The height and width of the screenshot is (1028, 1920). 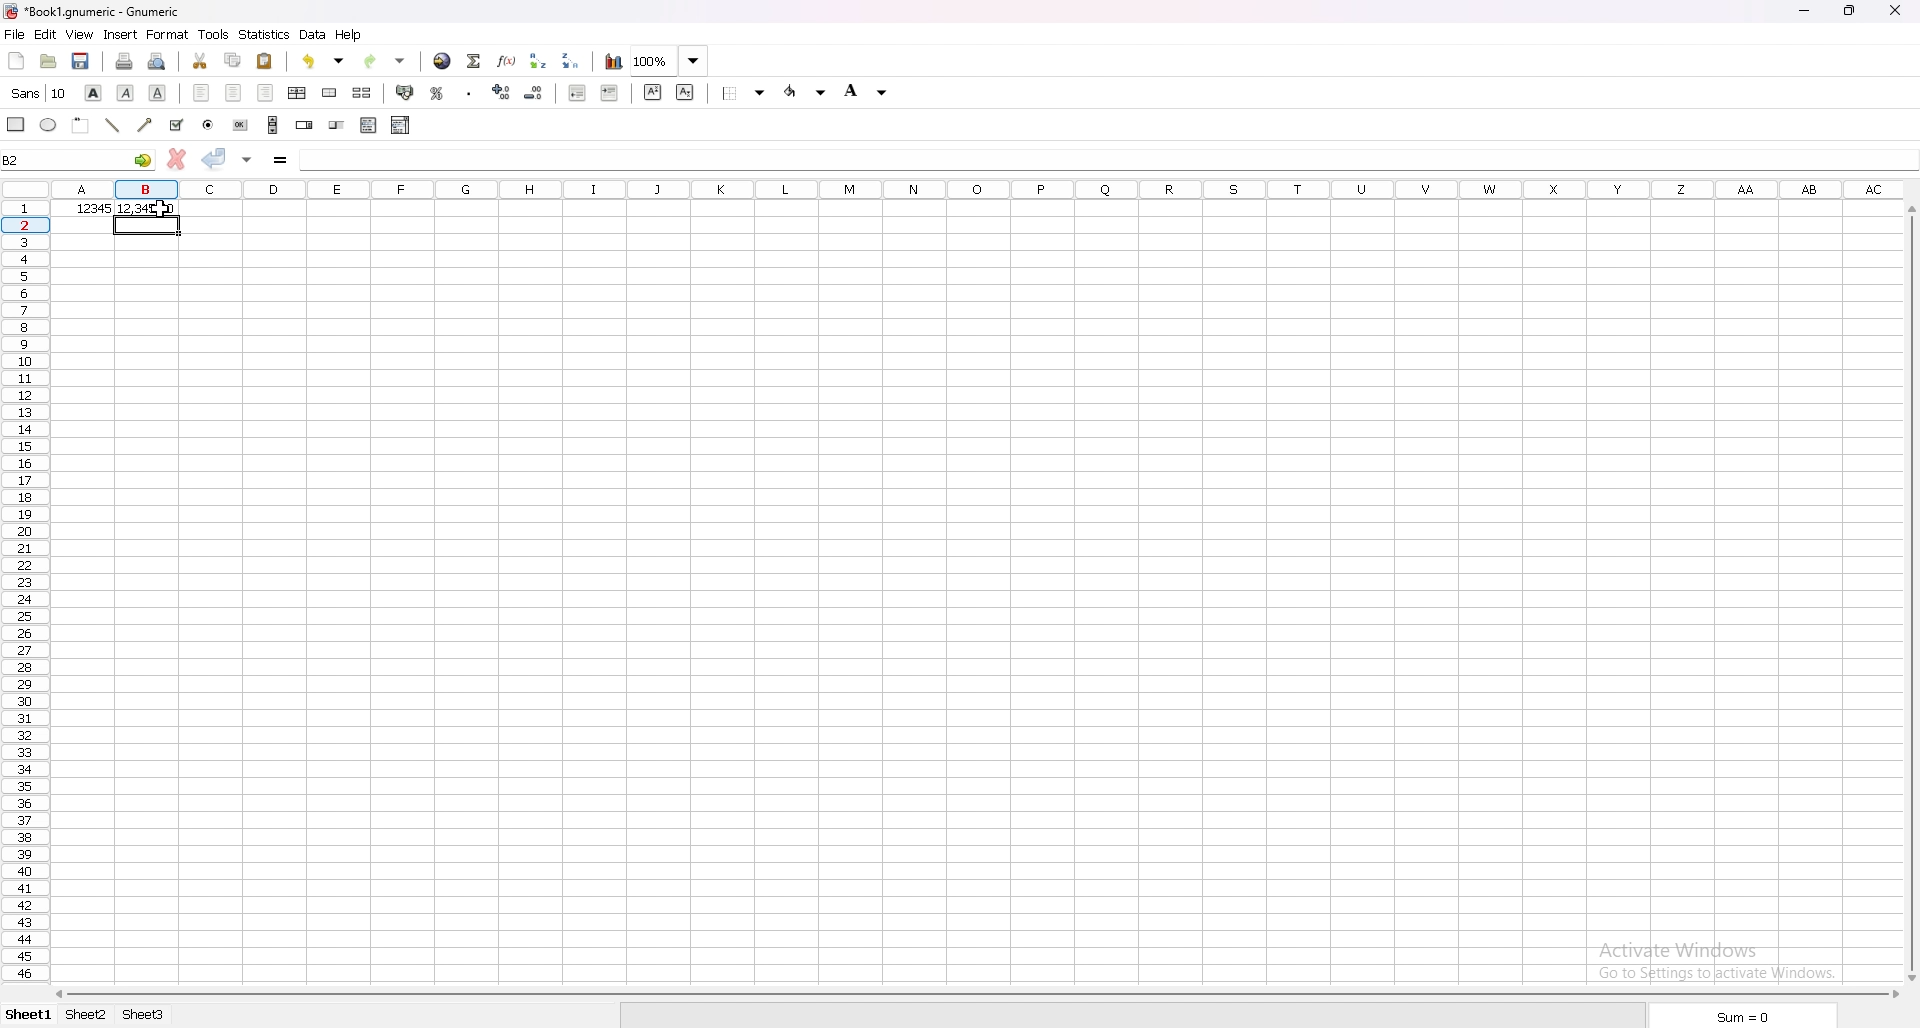 What do you see at coordinates (264, 34) in the screenshot?
I see `statistics` at bounding box center [264, 34].